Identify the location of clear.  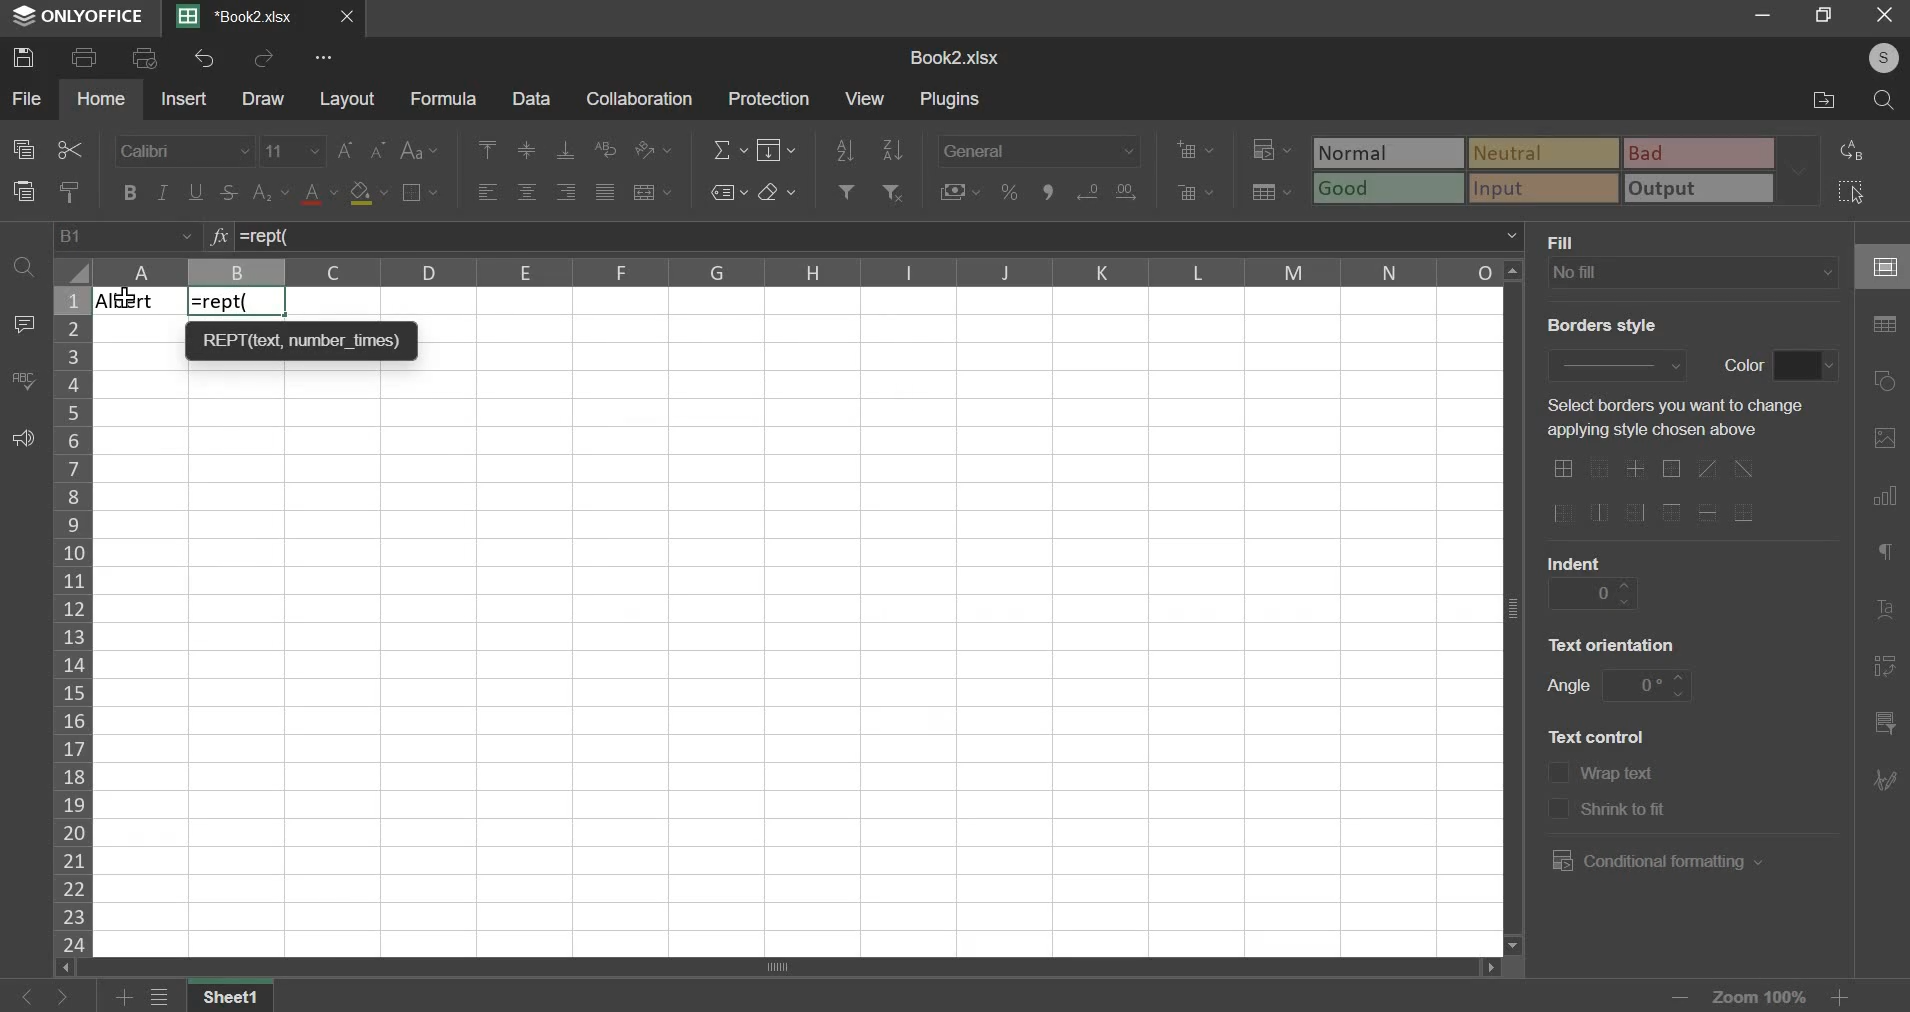
(777, 191).